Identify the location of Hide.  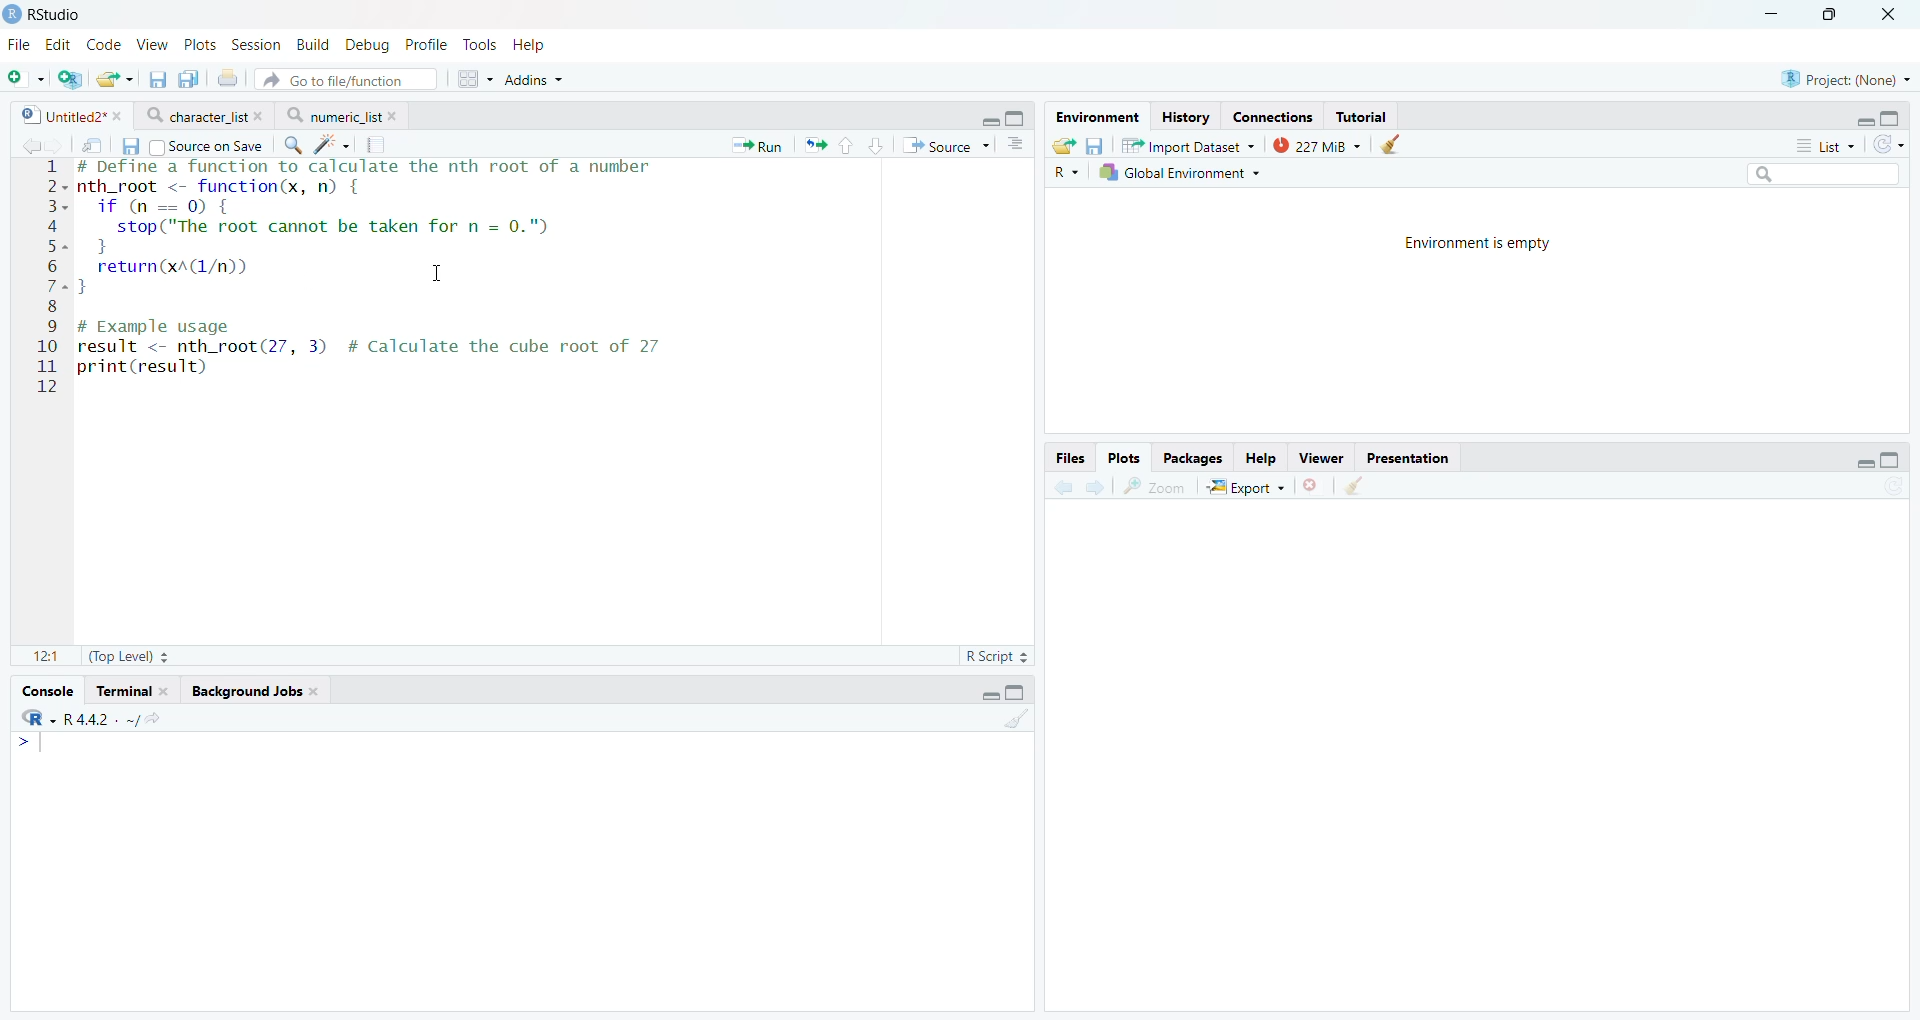
(988, 695).